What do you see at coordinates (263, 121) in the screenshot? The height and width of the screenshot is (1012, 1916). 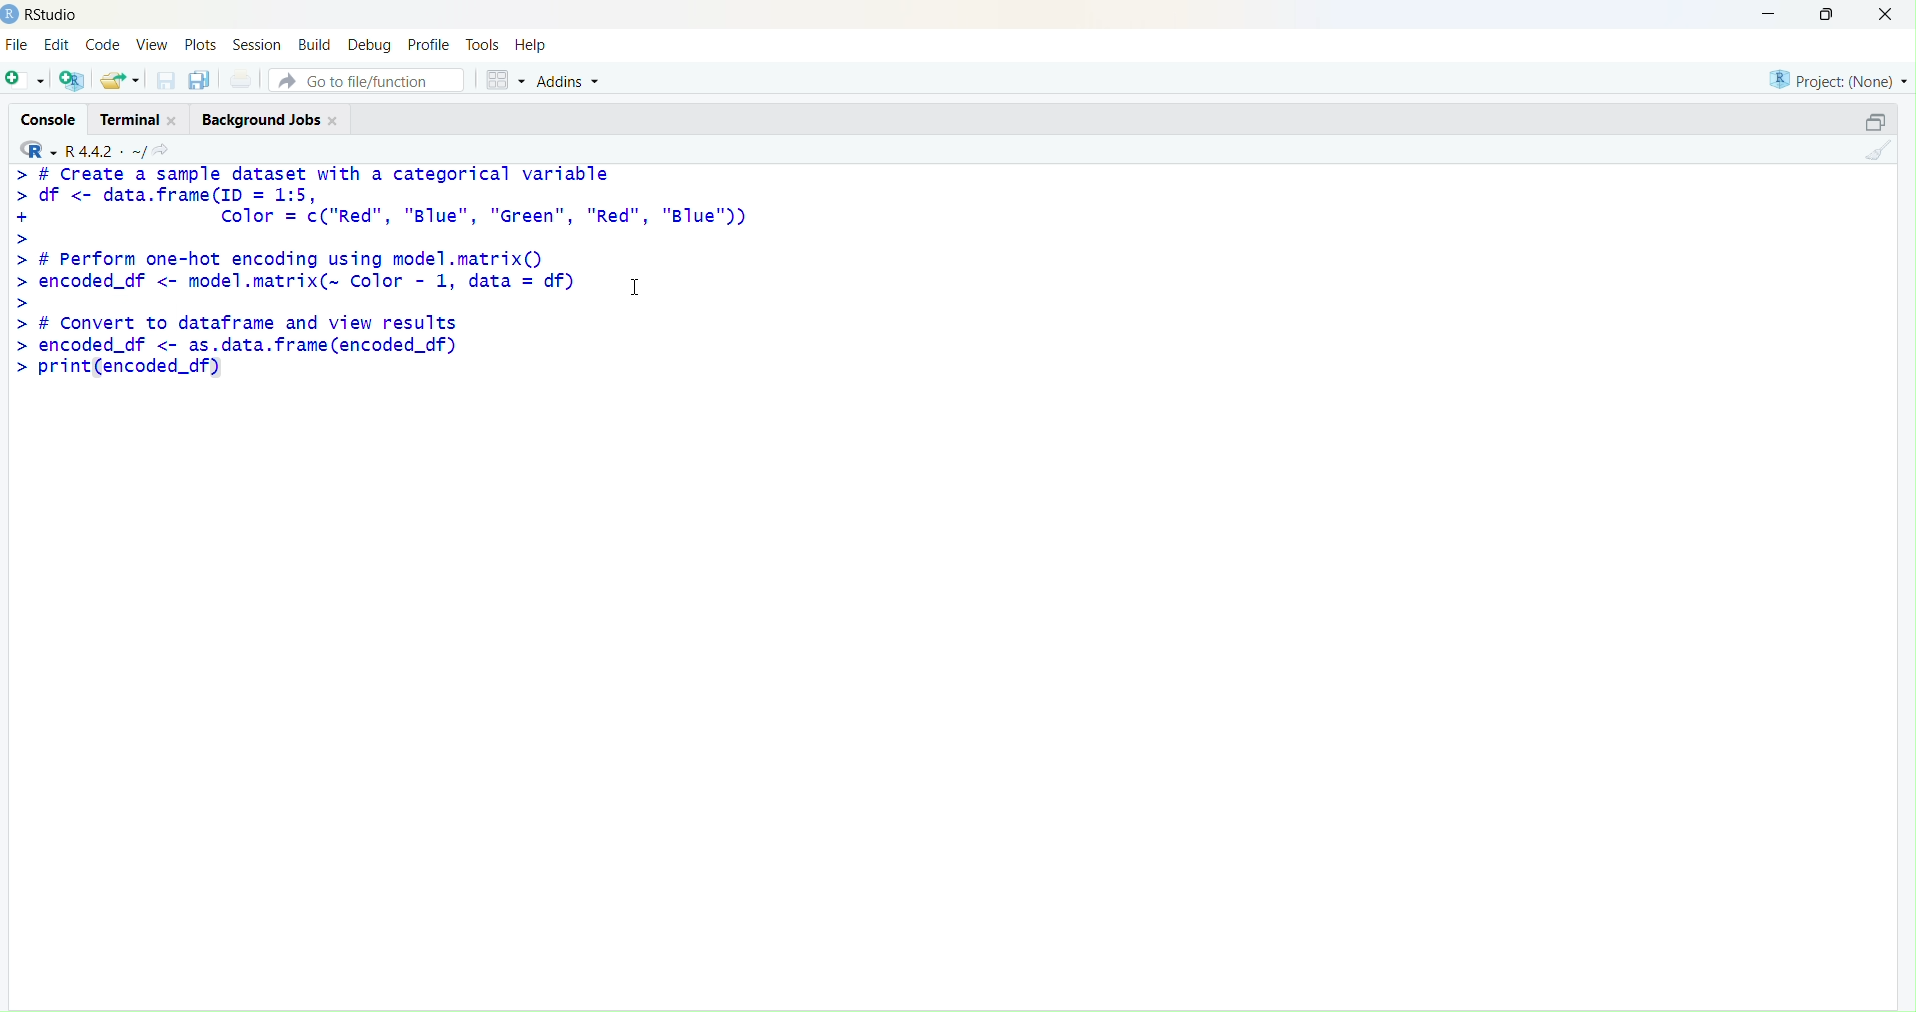 I see `background jobs` at bounding box center [263, 121].